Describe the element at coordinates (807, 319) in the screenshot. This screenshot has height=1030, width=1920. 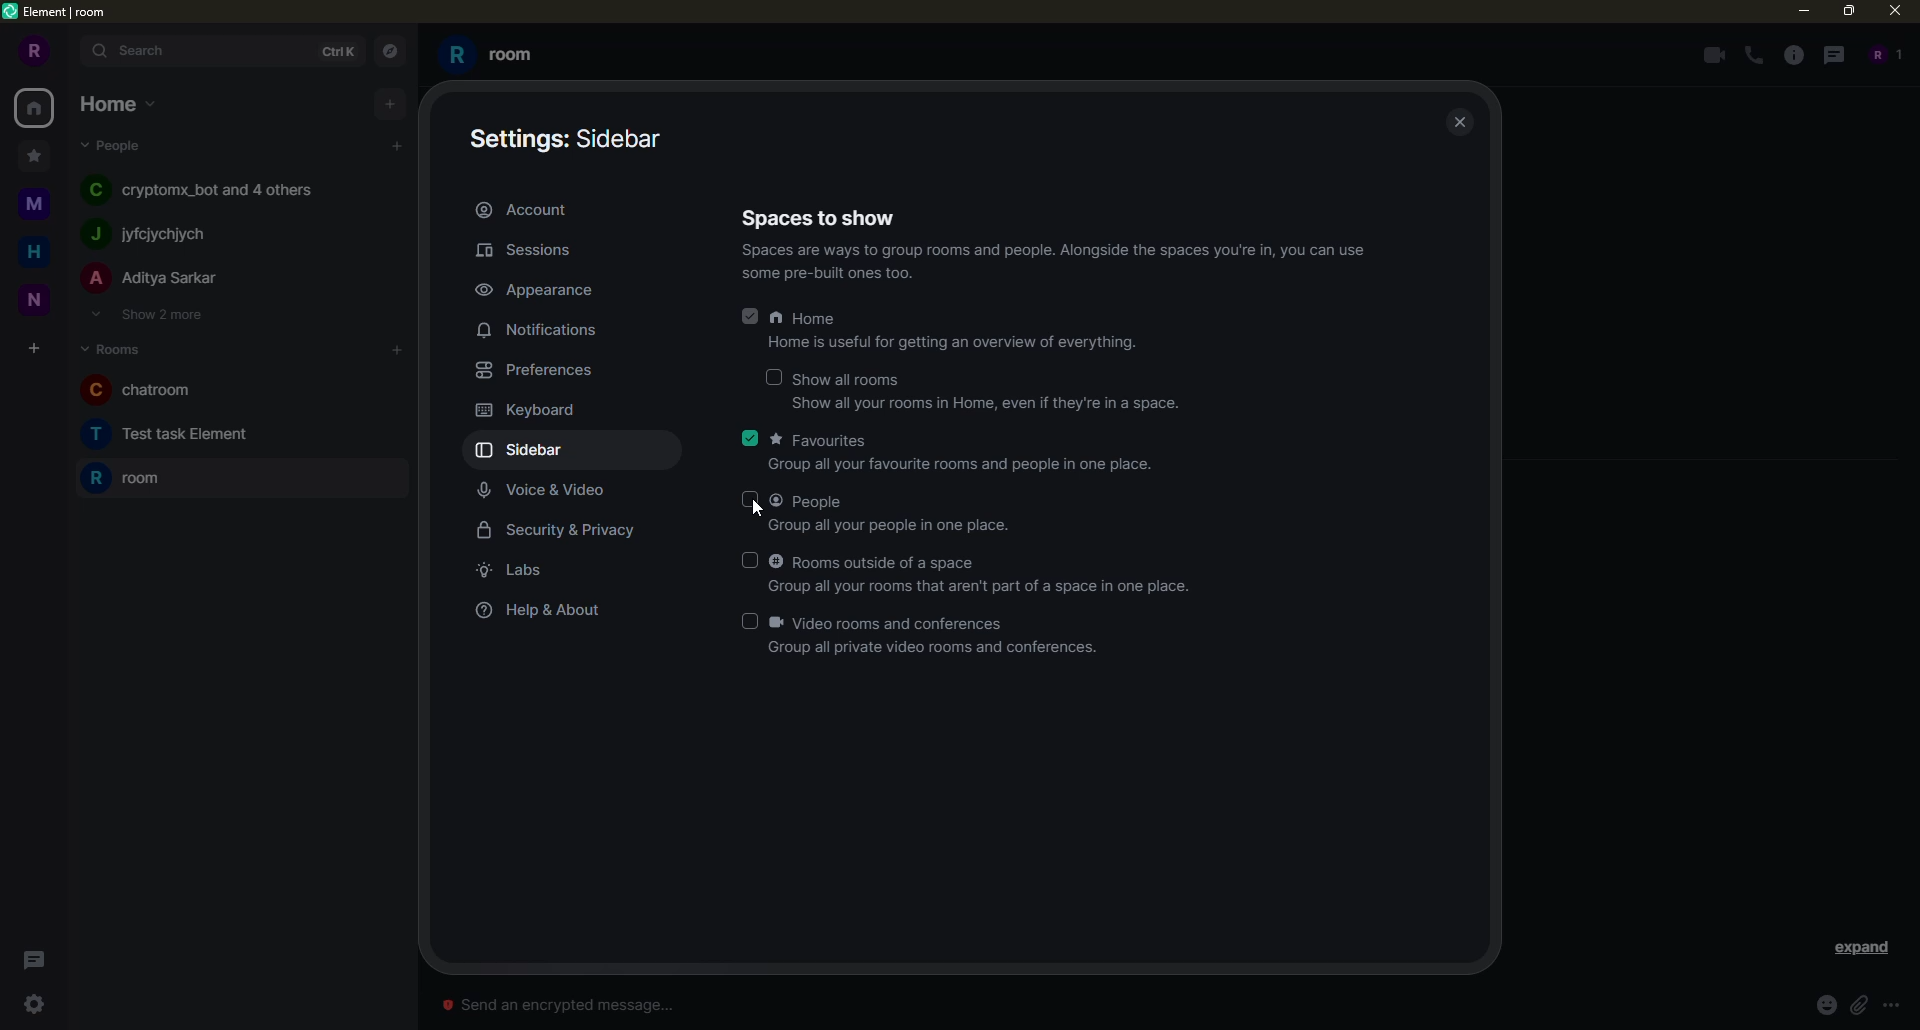
I see `home` at that location.